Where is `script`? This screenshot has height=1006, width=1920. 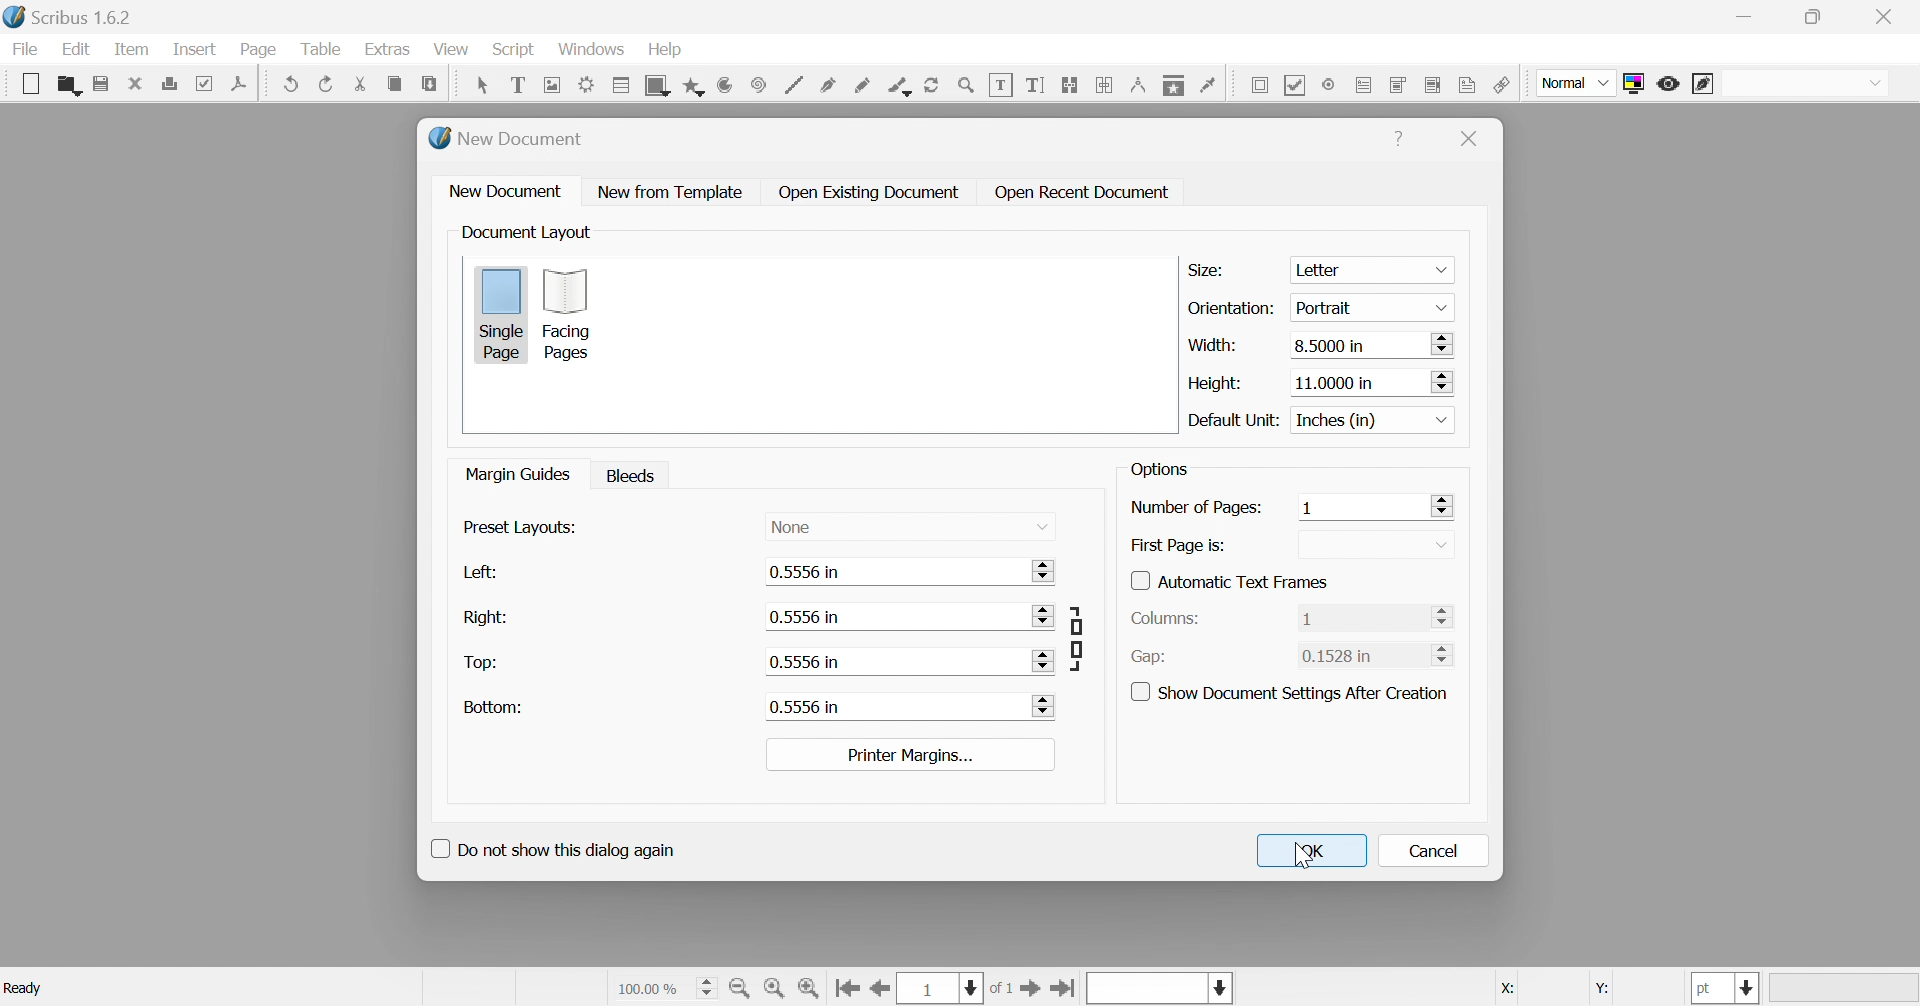
script is located at coordinates (513, 49).